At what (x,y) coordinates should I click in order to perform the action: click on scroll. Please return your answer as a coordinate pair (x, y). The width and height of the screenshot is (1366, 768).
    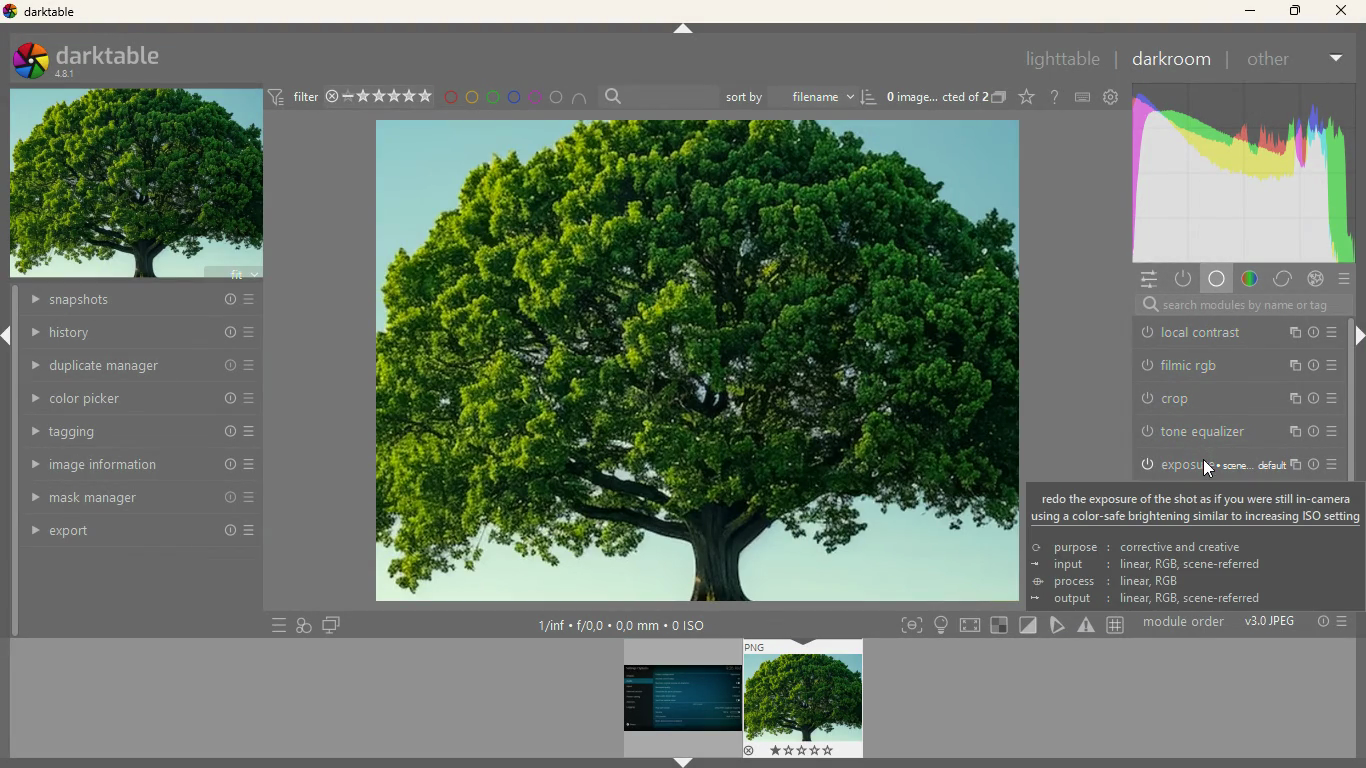
    Looking at the image, I should click on (1353, 362).